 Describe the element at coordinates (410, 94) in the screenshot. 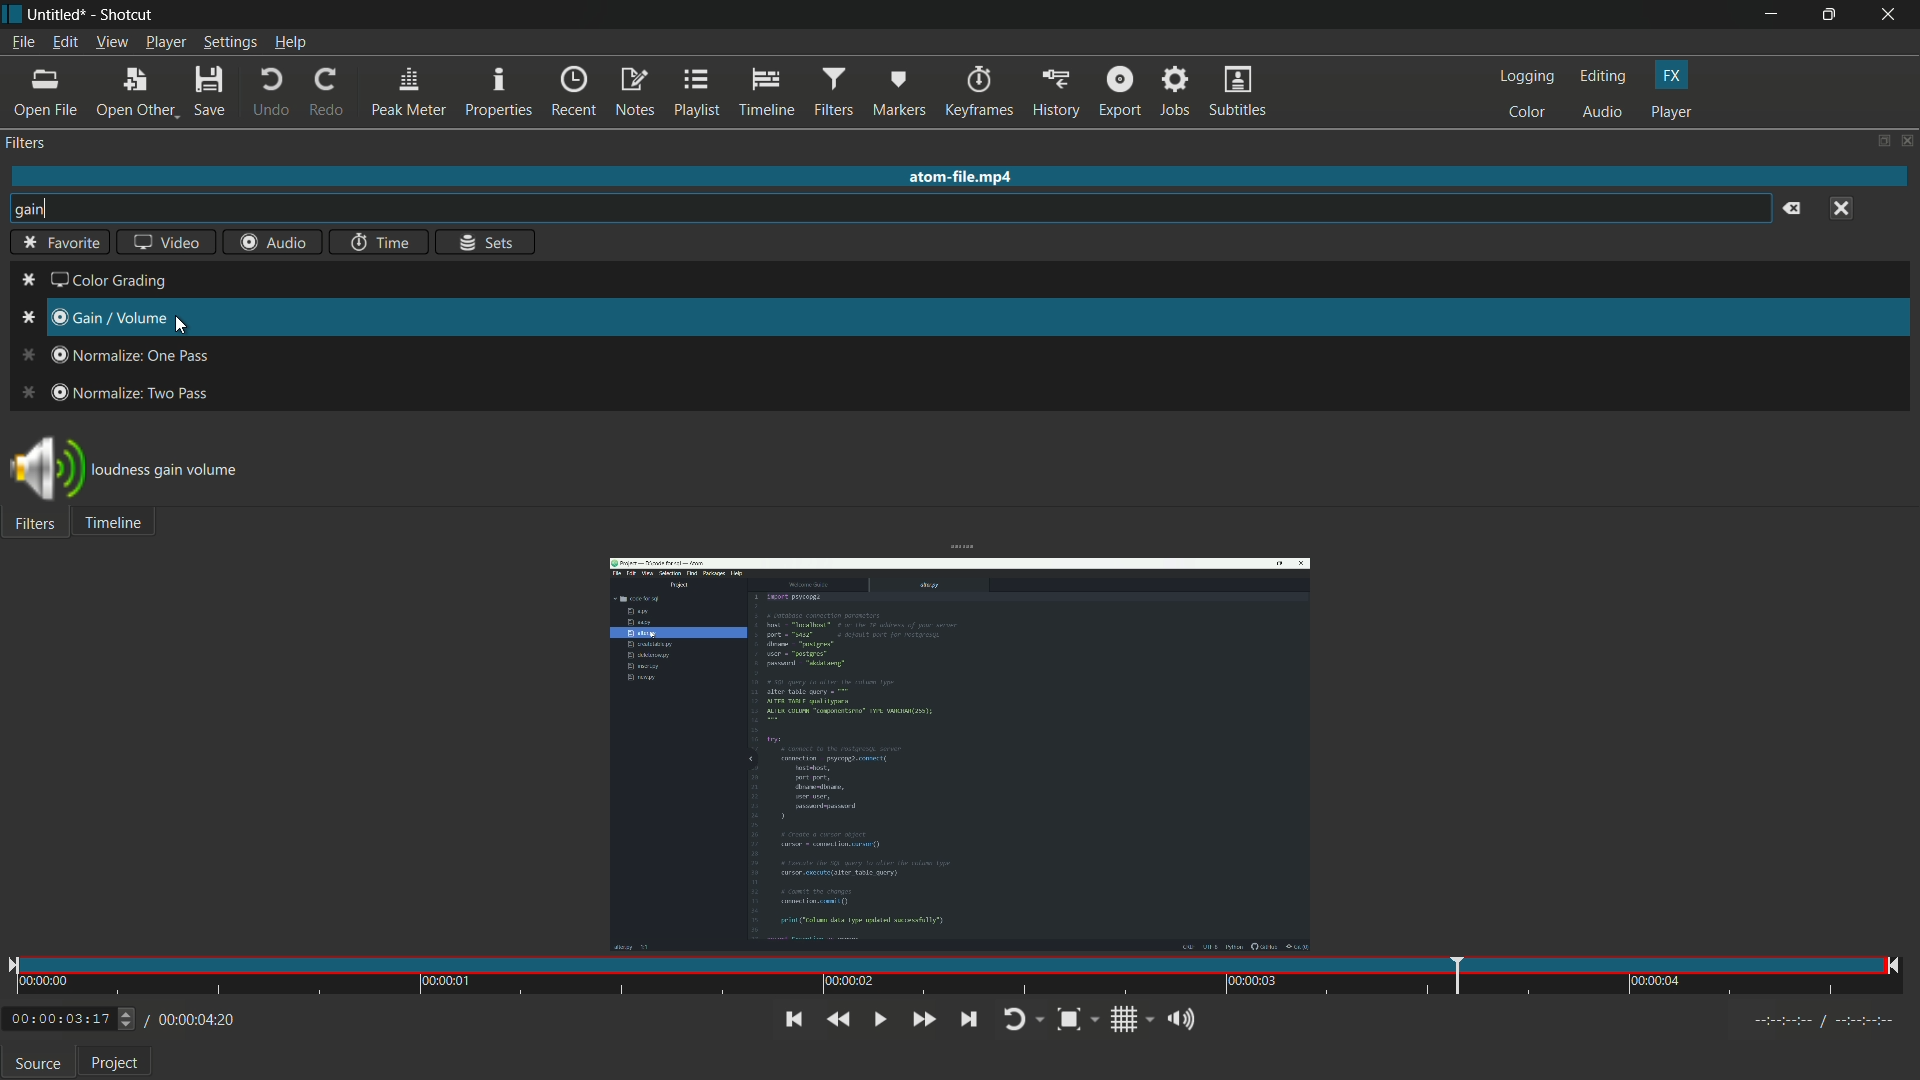

I see `peak meter` at that location.